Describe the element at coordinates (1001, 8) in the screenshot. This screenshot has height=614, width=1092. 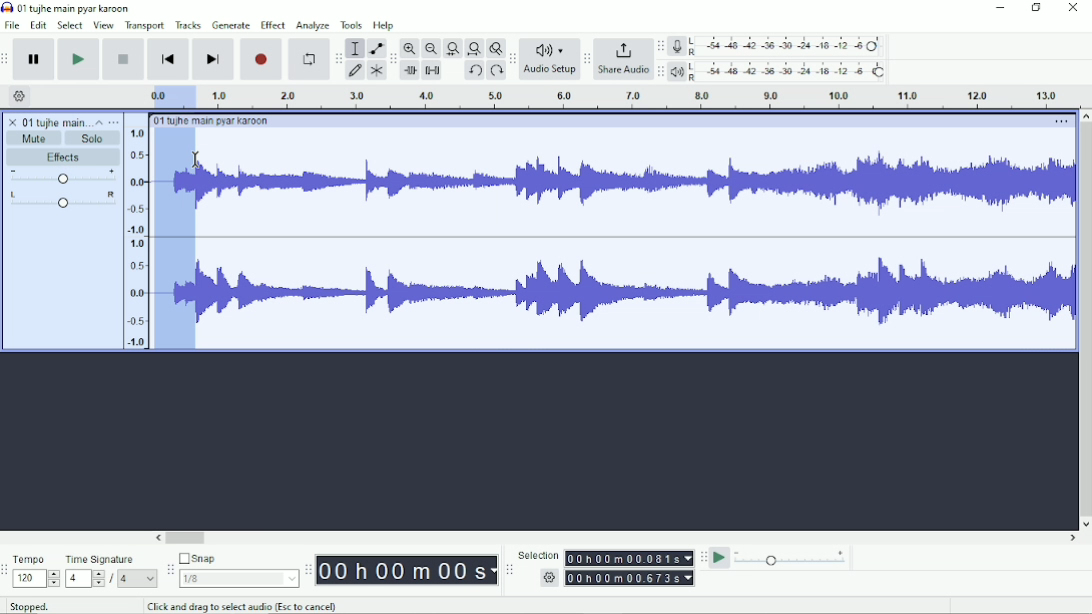
I see `Minimize` at that location.